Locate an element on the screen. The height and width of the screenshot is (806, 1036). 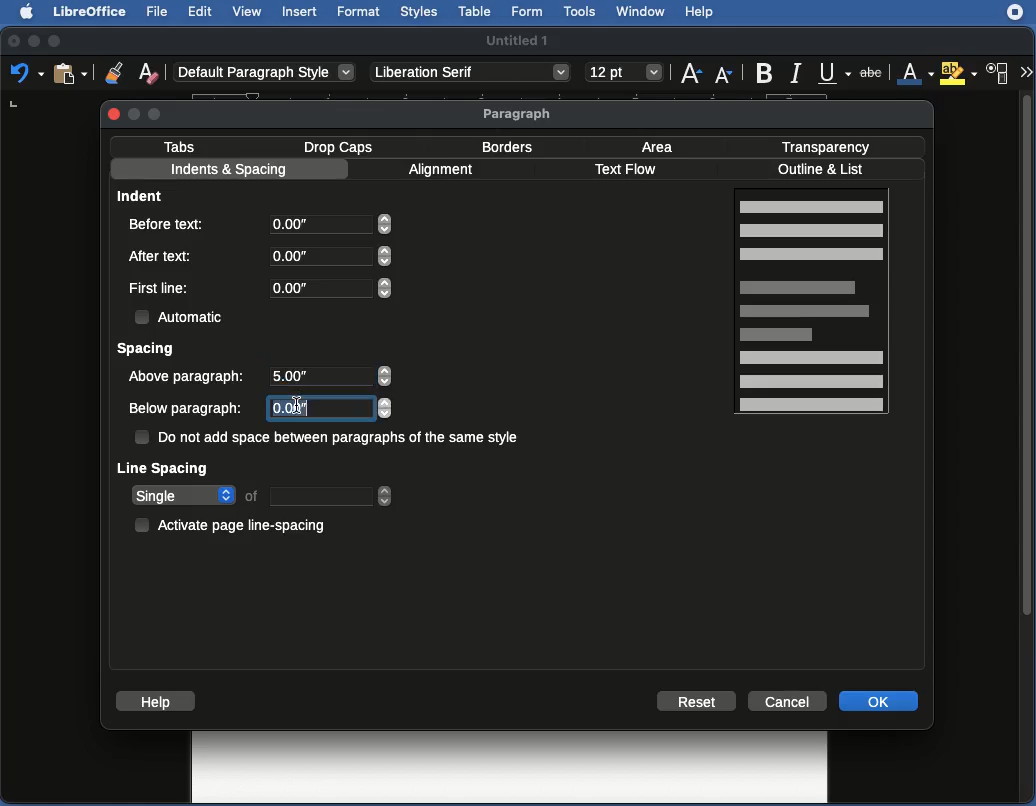
Tabs is located at coordinates (180, 146).